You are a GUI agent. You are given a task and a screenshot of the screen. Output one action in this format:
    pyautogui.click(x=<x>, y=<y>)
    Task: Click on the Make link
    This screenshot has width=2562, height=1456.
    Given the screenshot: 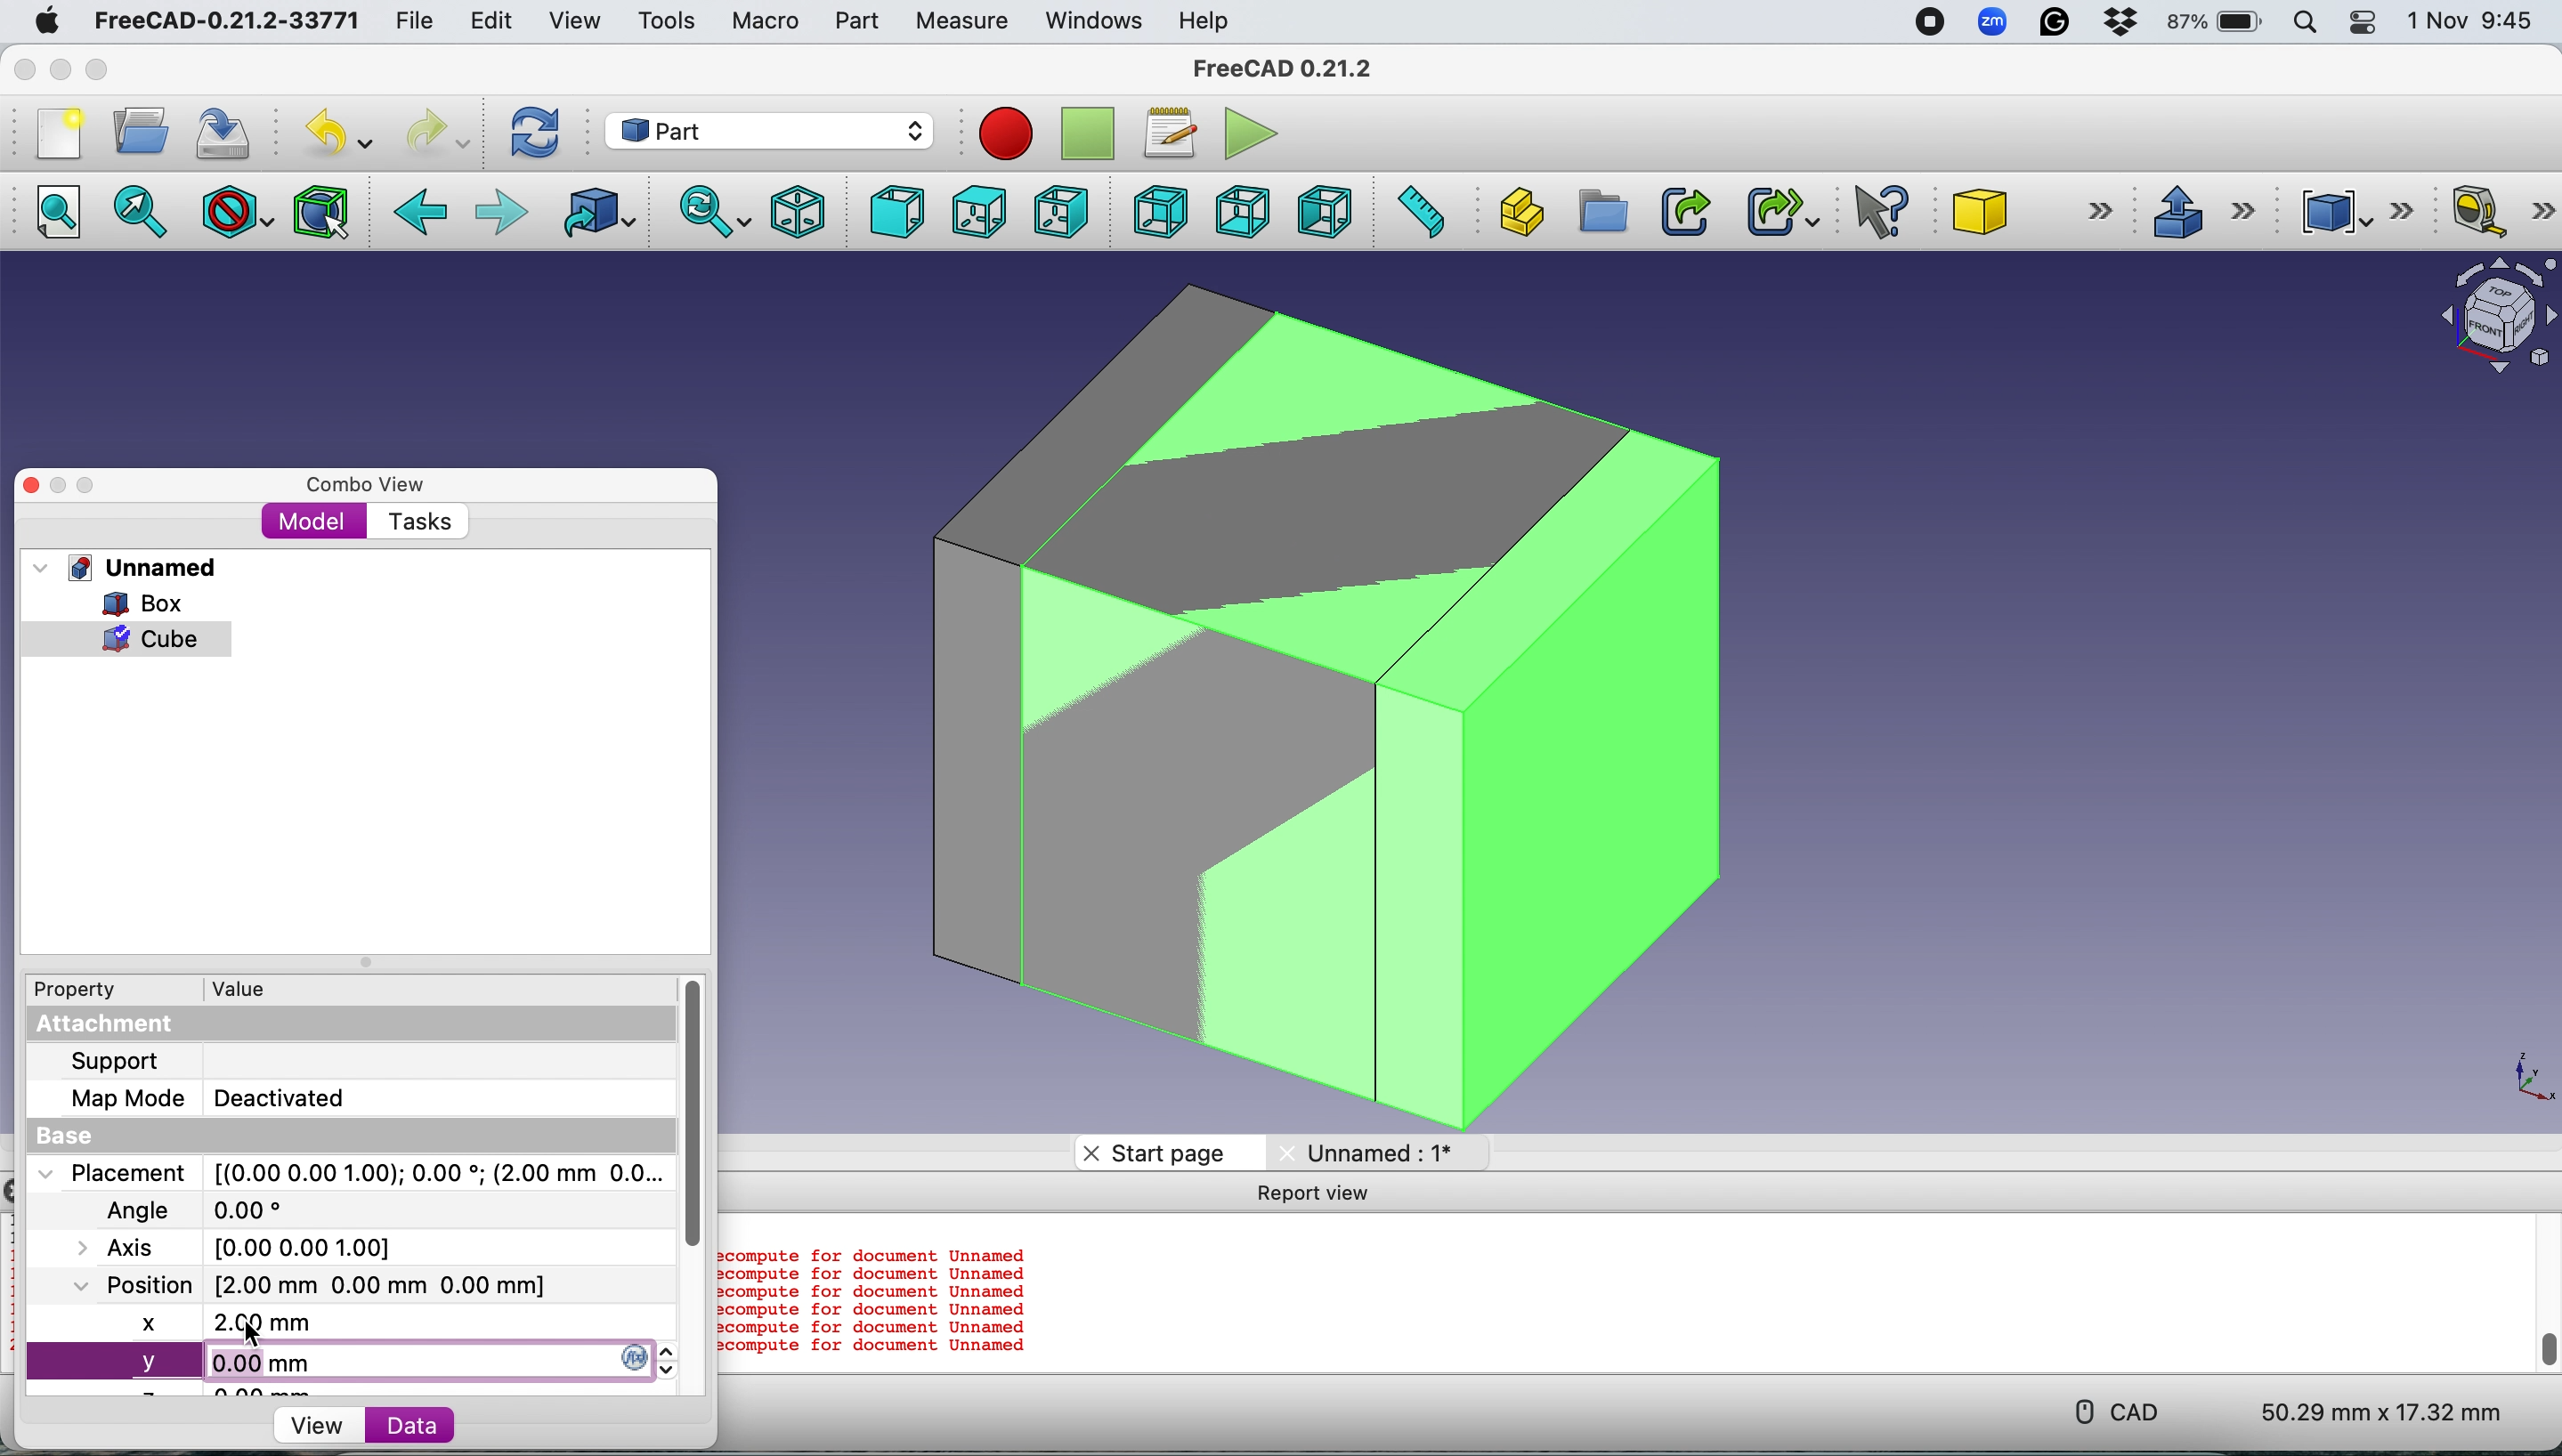 What is the action you would take?
    pyautogui.click(x=1685, y=211)
    